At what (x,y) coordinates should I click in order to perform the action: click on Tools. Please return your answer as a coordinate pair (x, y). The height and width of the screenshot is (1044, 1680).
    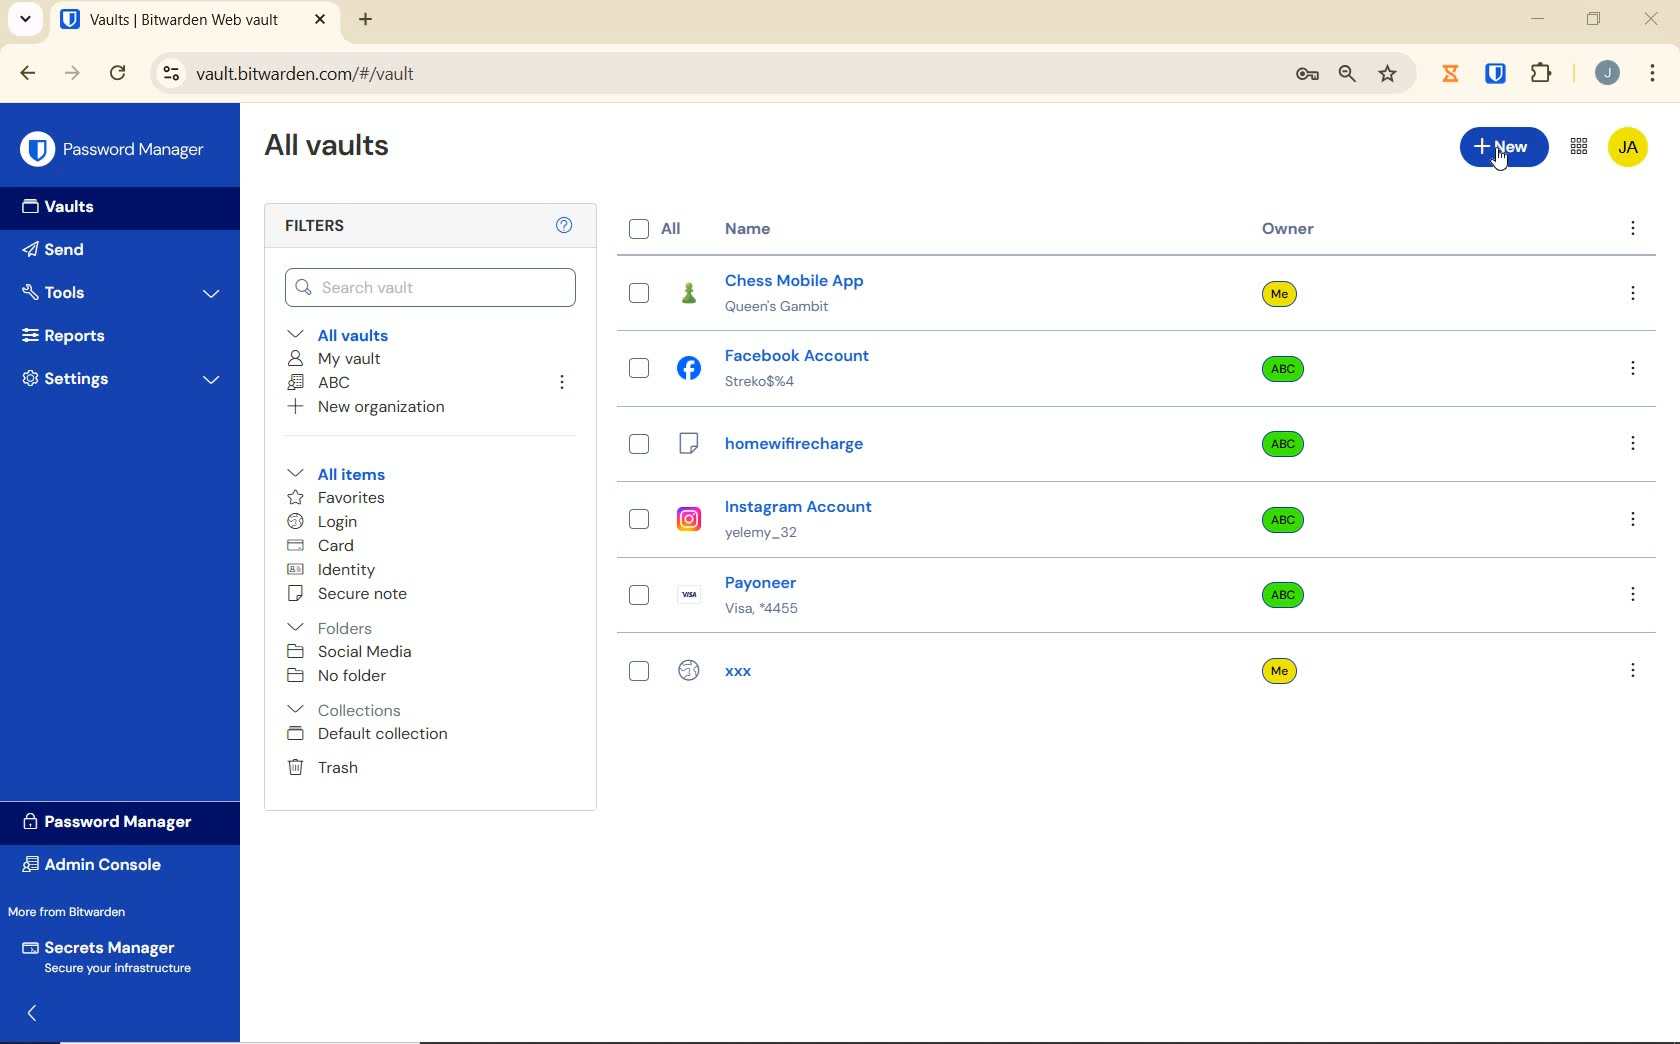
    Looking at the image, I should click on (122, 289).